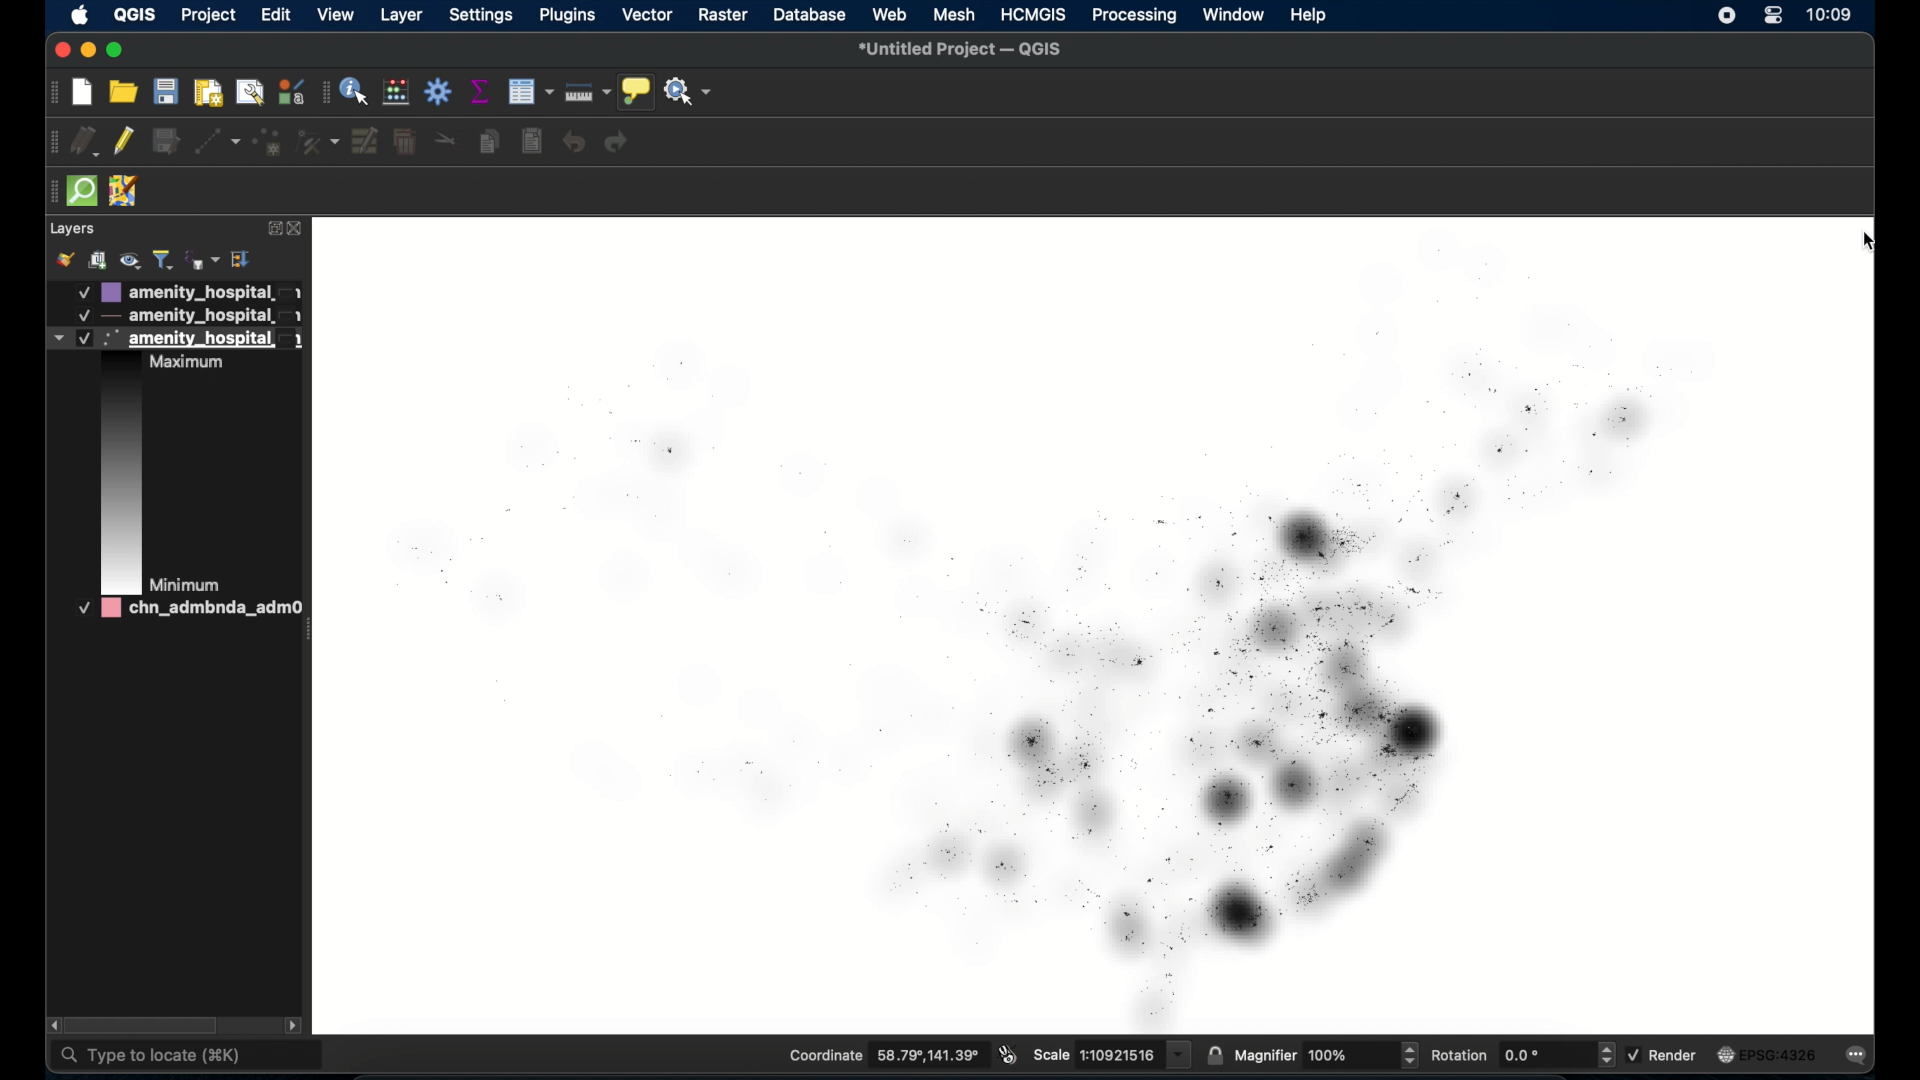 The height and width of the screenshot is (1080, 1920). I want to click on HCMGIS, so click(1034, 14).